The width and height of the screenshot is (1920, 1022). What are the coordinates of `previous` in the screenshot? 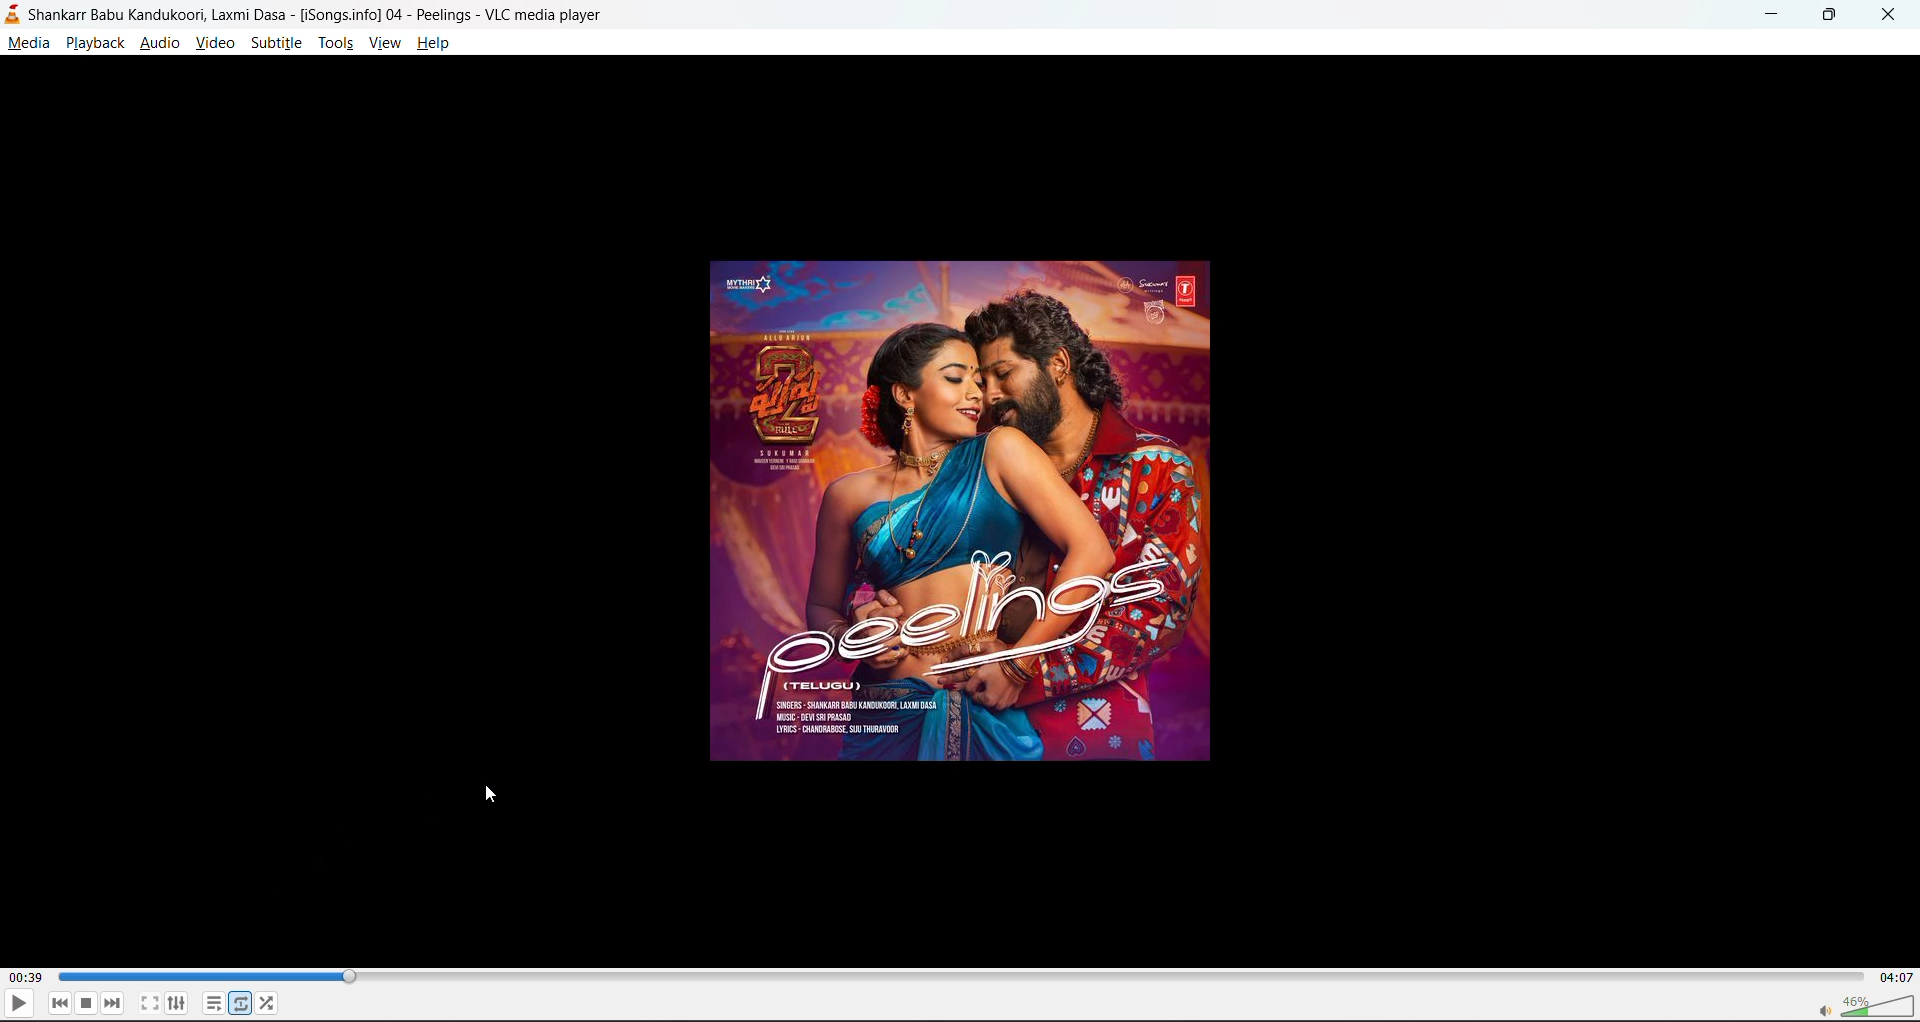 It's located at (61, 1003).